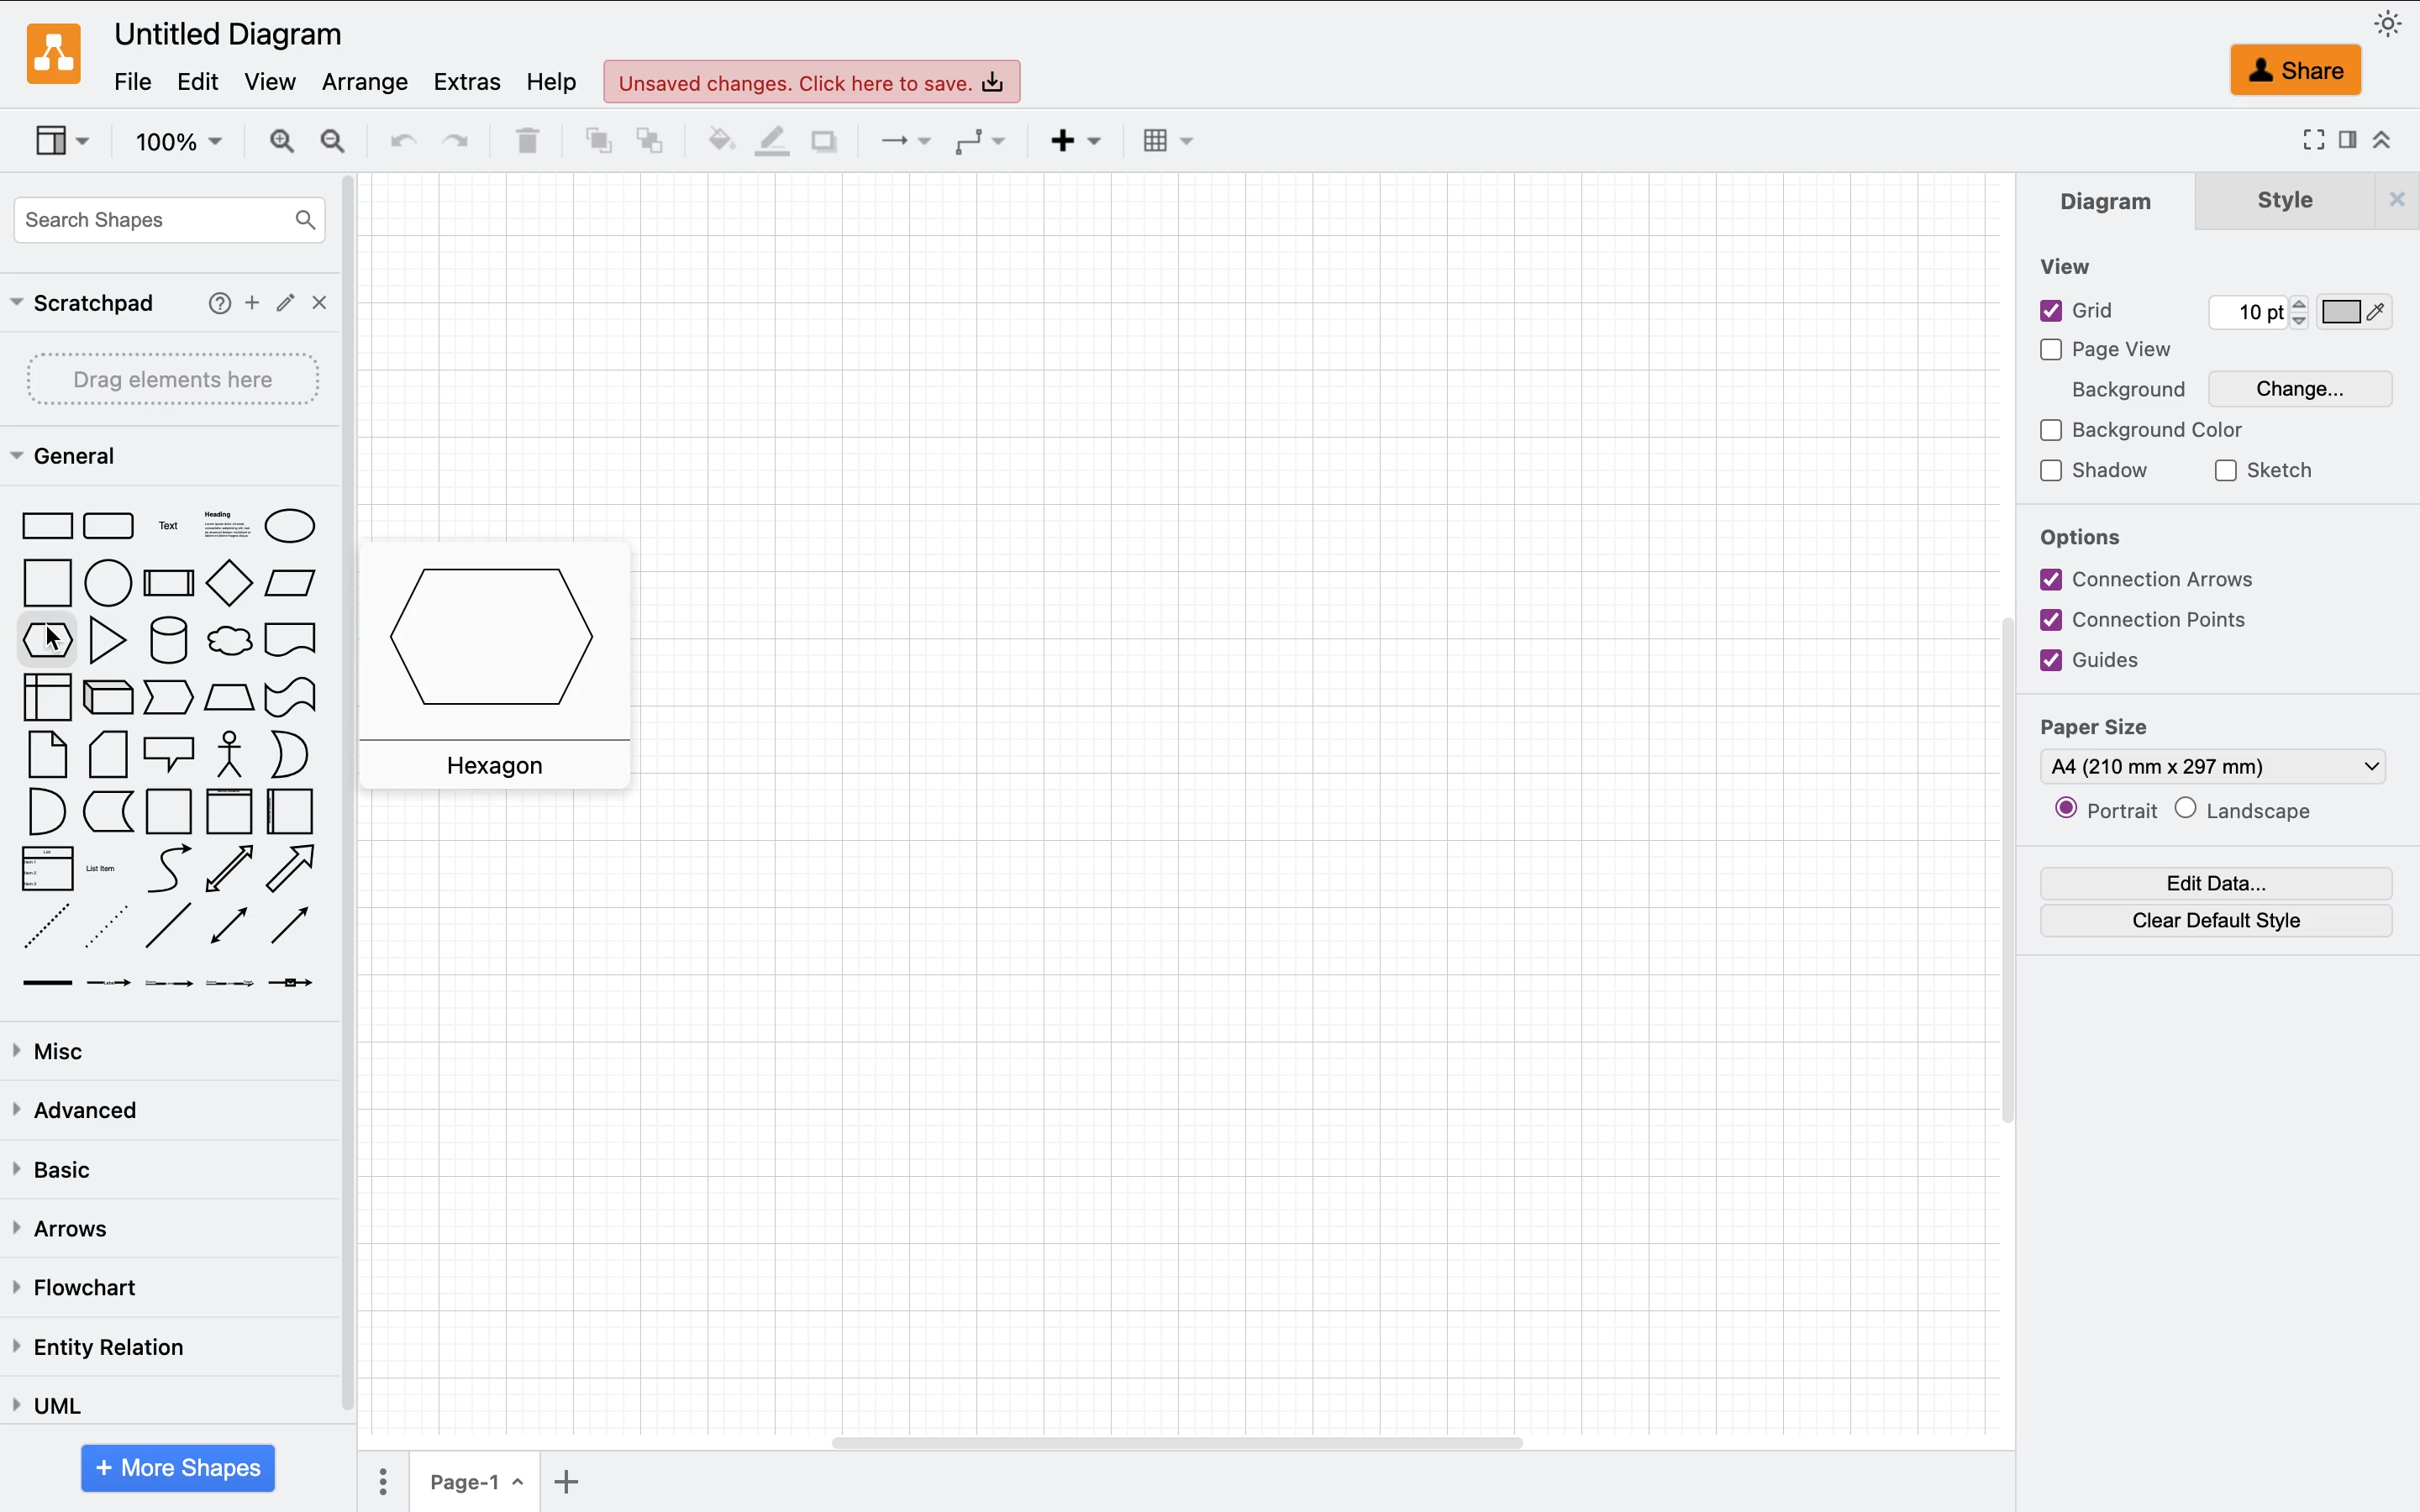  Describe the element at coordinates (163, 987) in the screenshot. I see `connector with 2 labels` at that location.